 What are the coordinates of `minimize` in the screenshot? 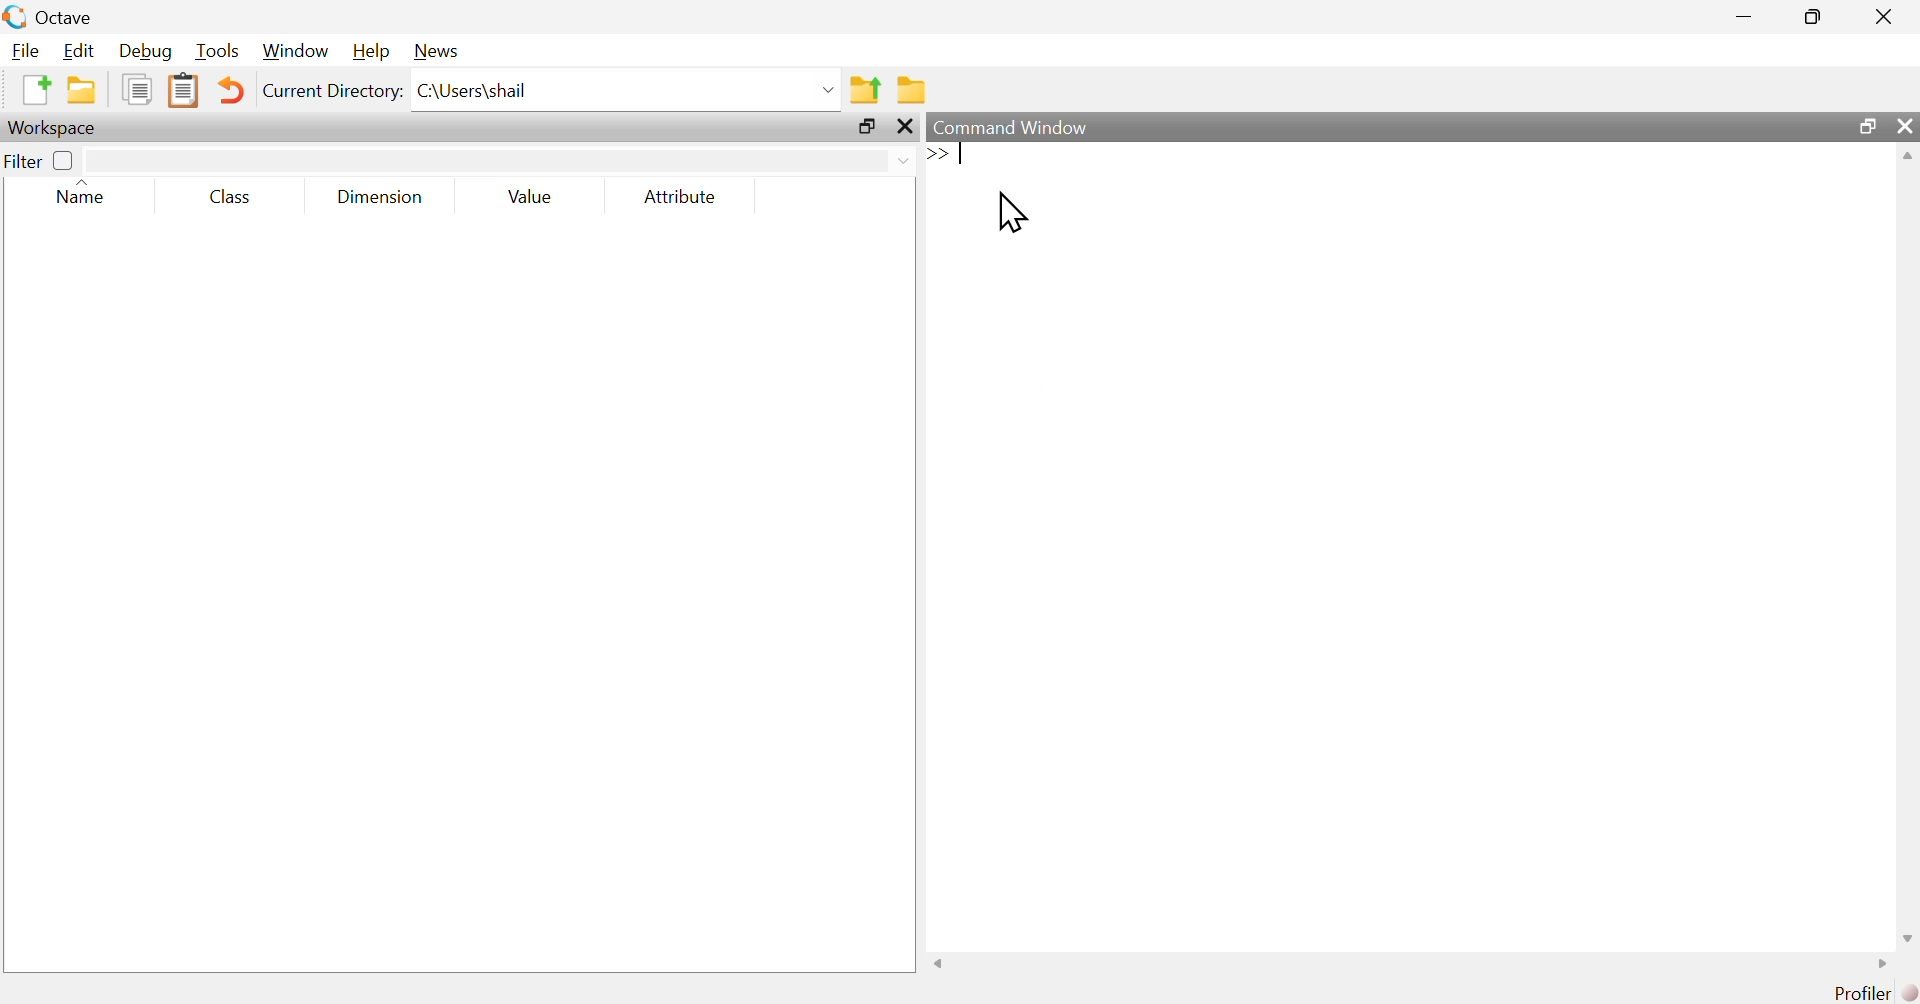 It's located at (1742, 14).